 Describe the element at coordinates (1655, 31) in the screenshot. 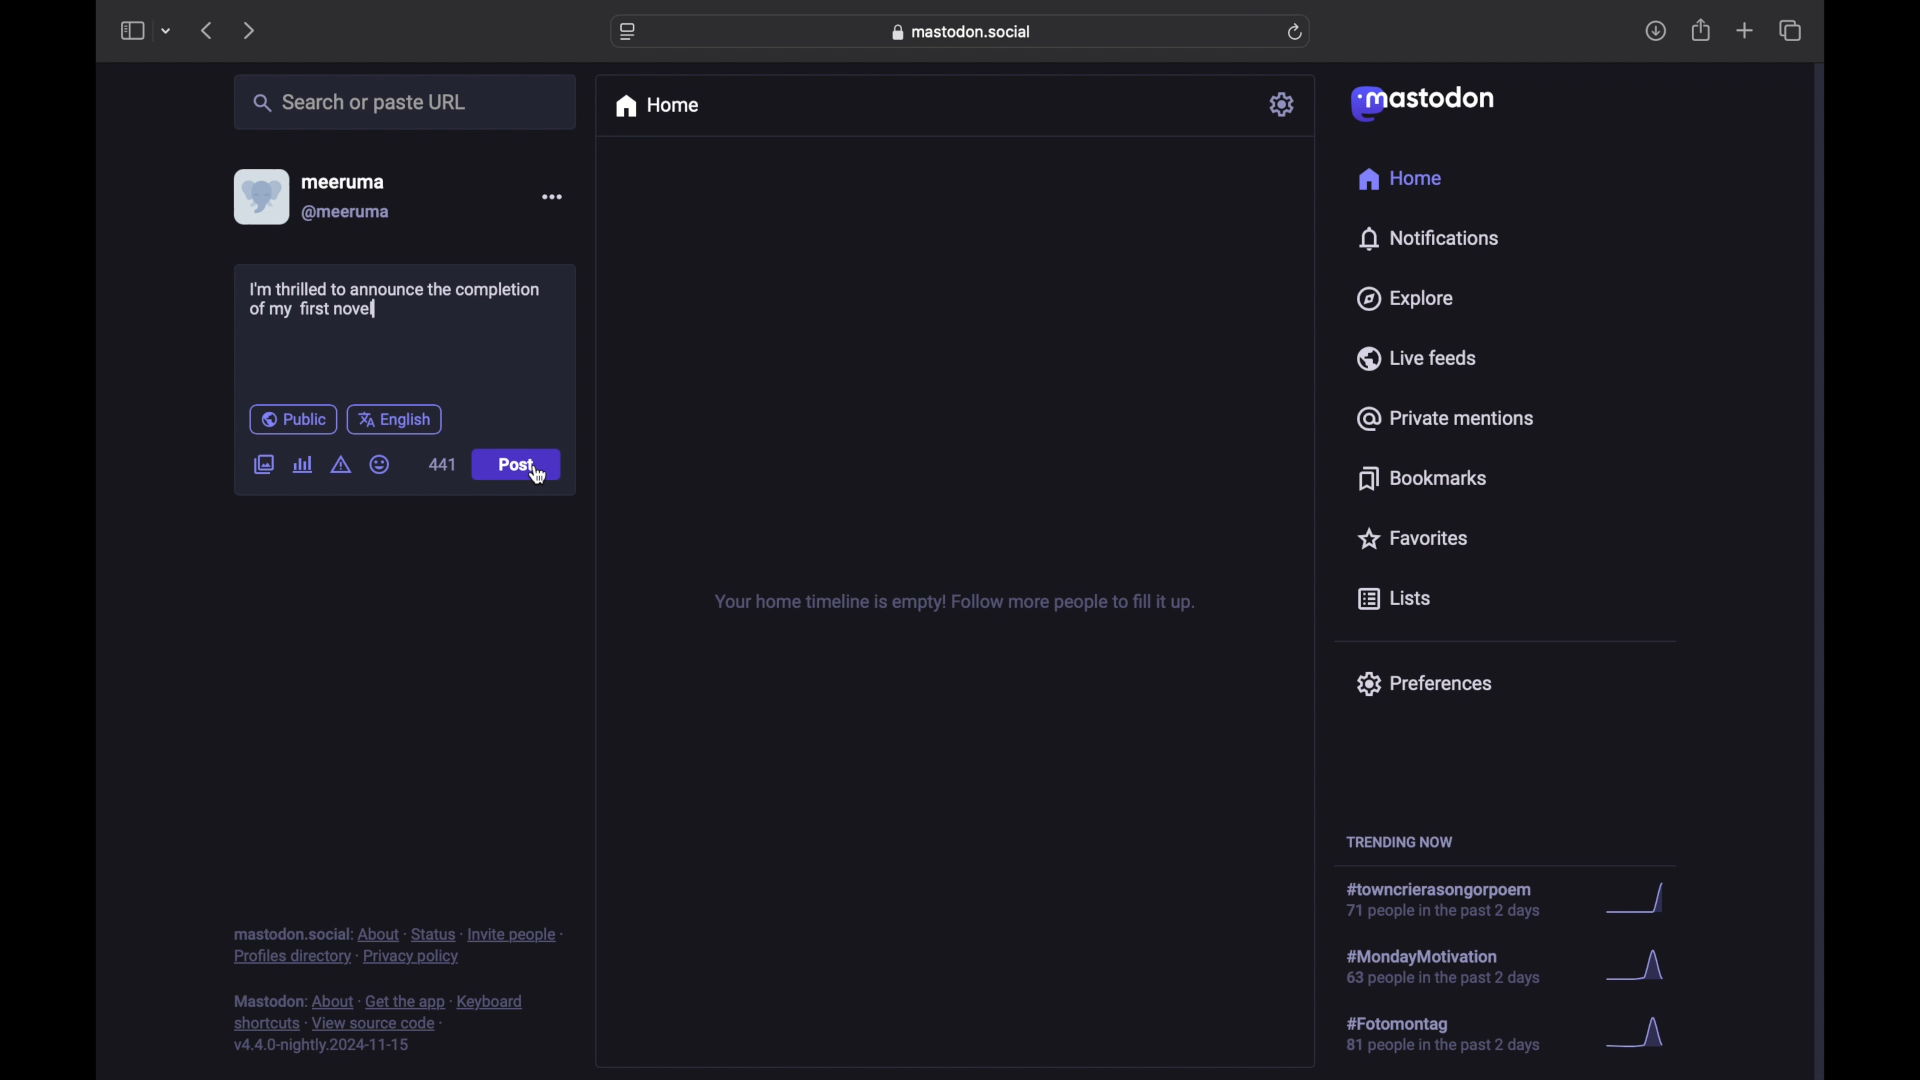

I see `downloads` at that location.